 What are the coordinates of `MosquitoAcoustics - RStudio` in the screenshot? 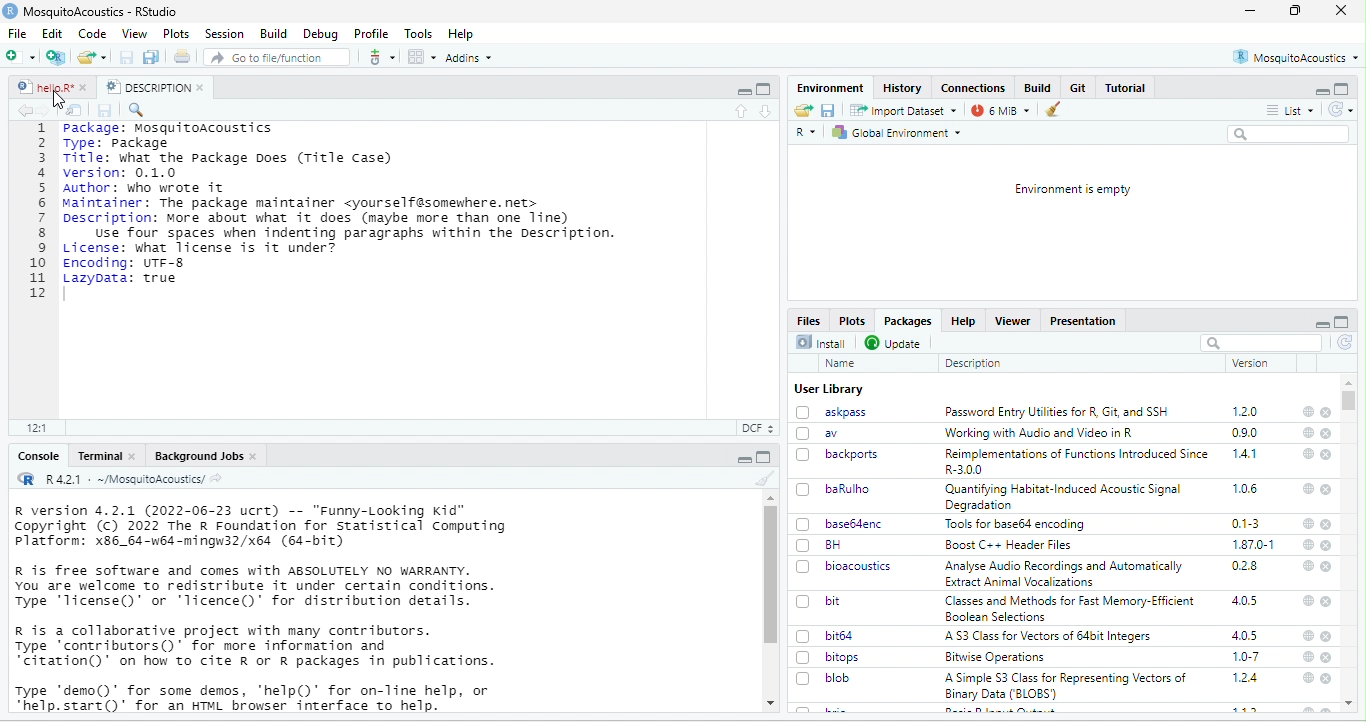 It's located at (101, 12).